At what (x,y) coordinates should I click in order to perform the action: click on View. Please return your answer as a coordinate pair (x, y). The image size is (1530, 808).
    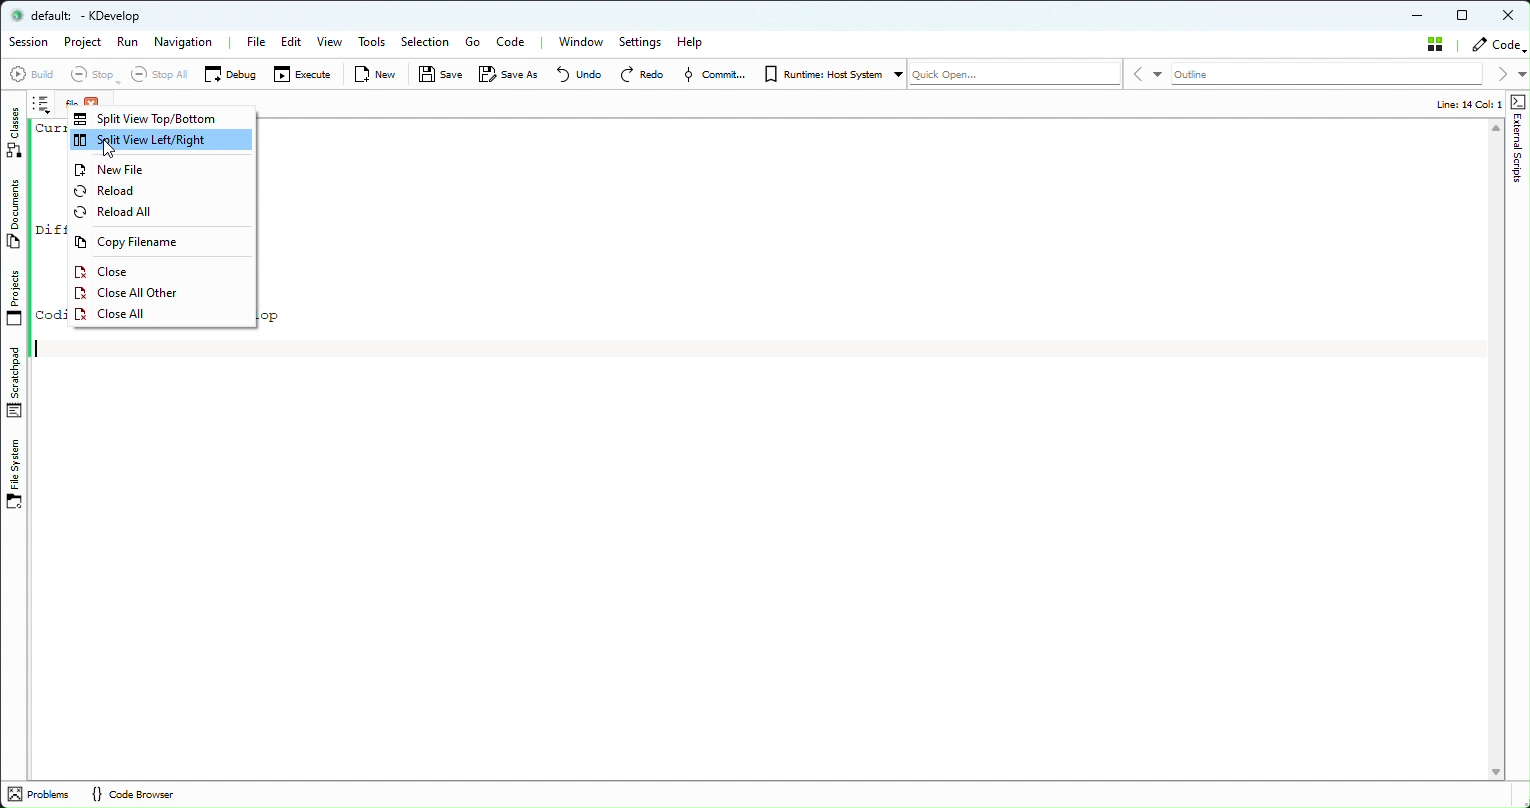
    Looking at the image, I should click on (326, 45).